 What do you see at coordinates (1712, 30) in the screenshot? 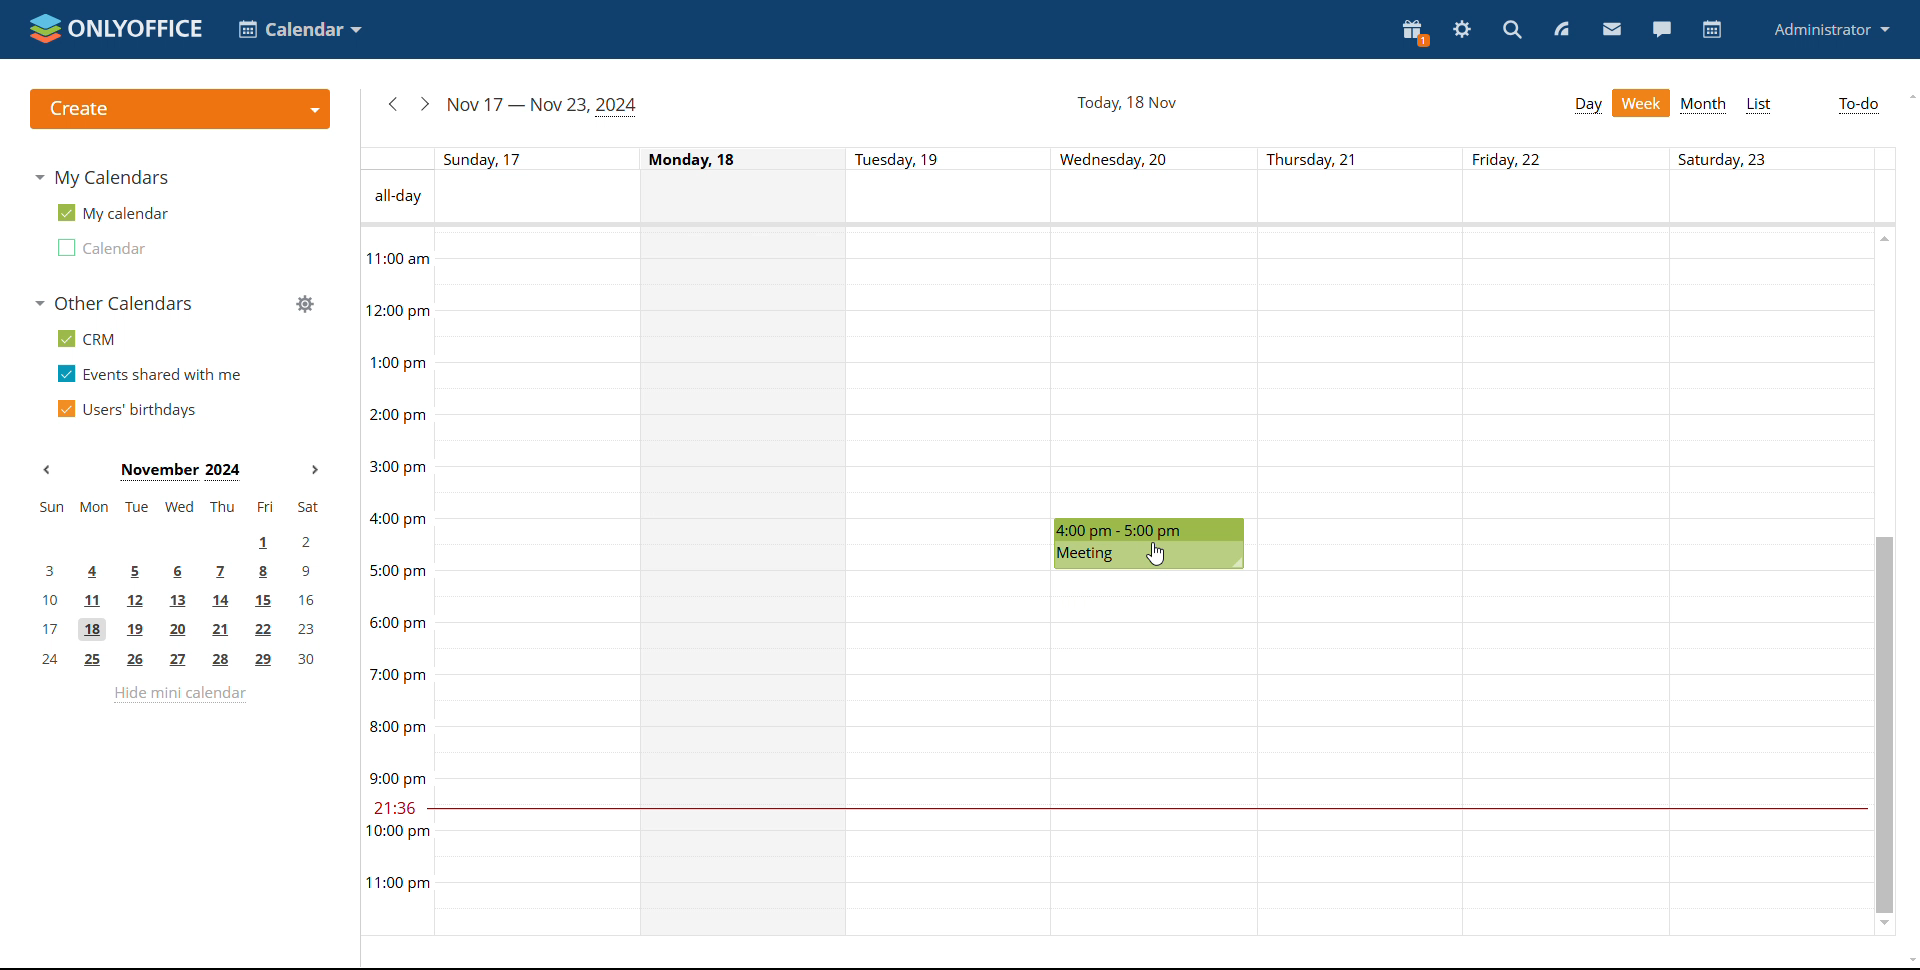
I see `calendar` at bounding box center [1712, 30].